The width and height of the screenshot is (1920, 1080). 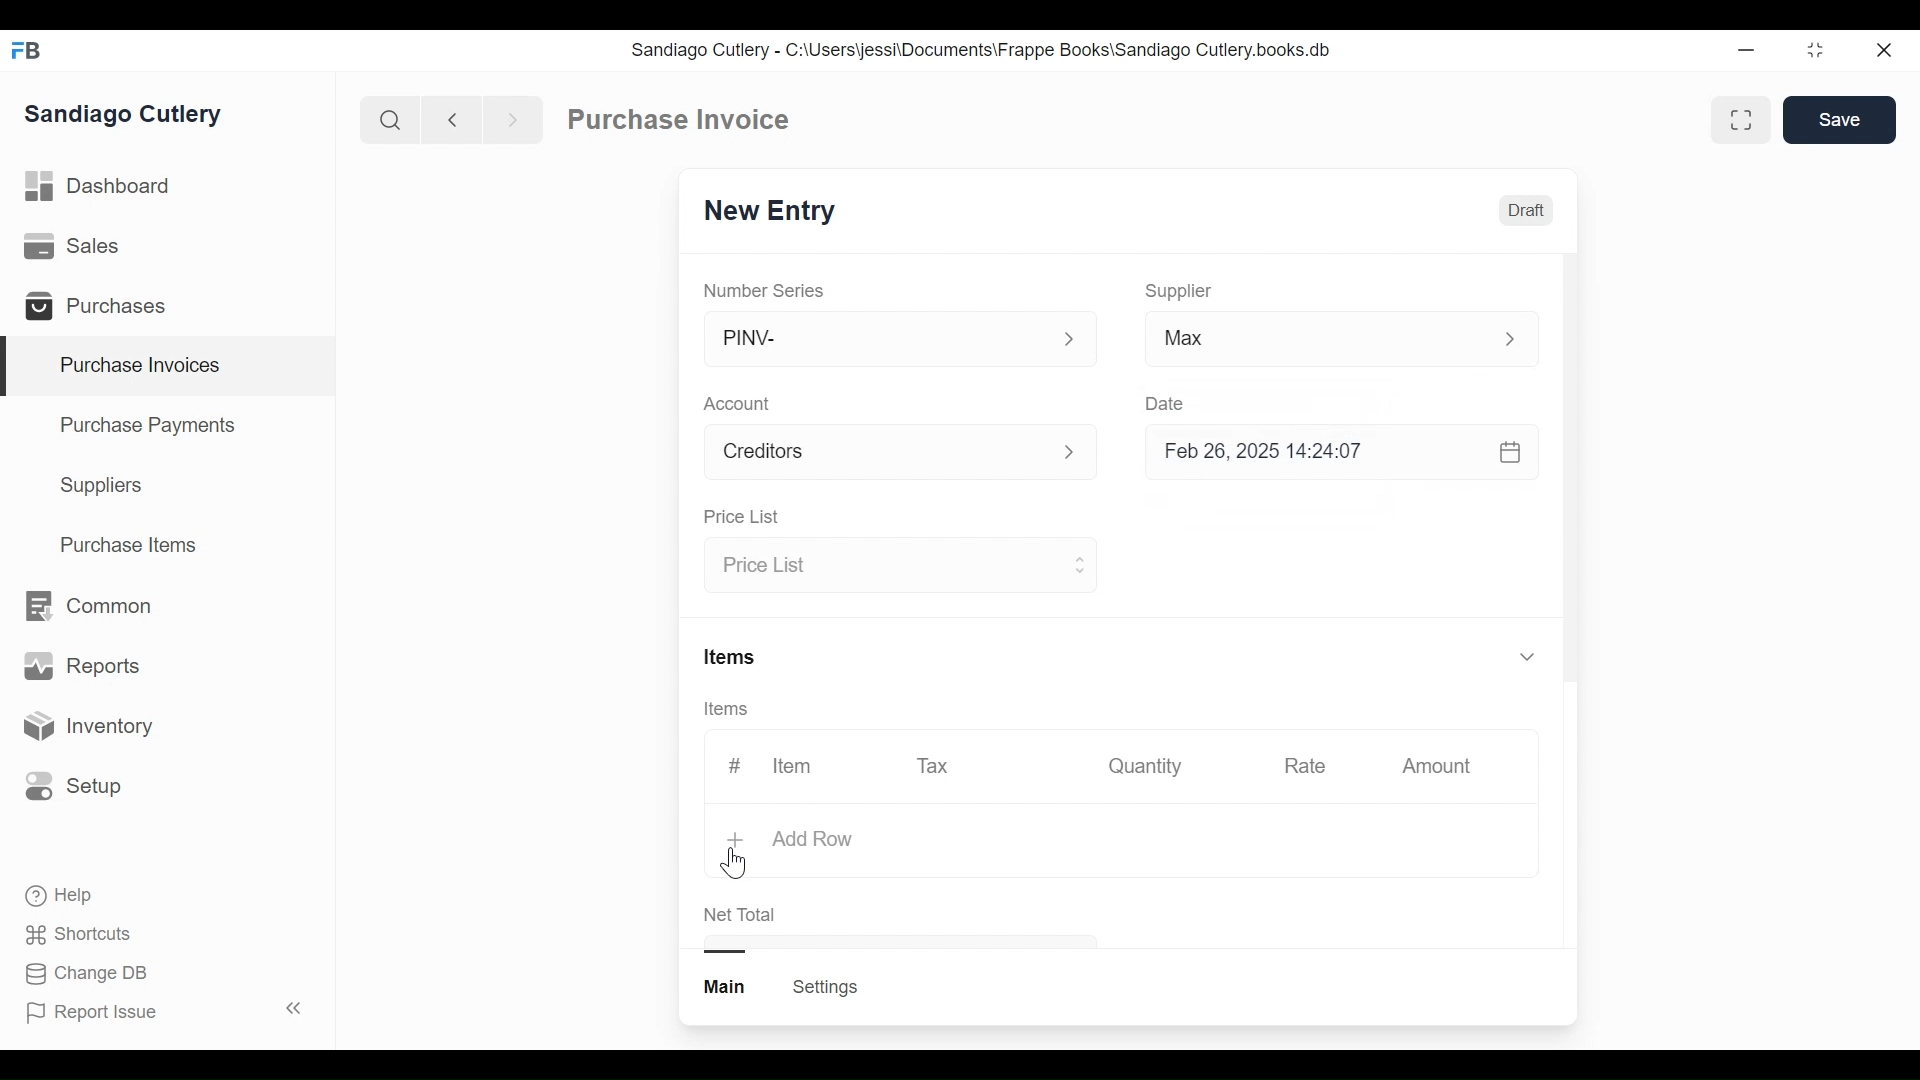 What do you see at coordinates (512, 118) in the screenshot?
I see `Navigate forward` at bounding box center [512, 118].